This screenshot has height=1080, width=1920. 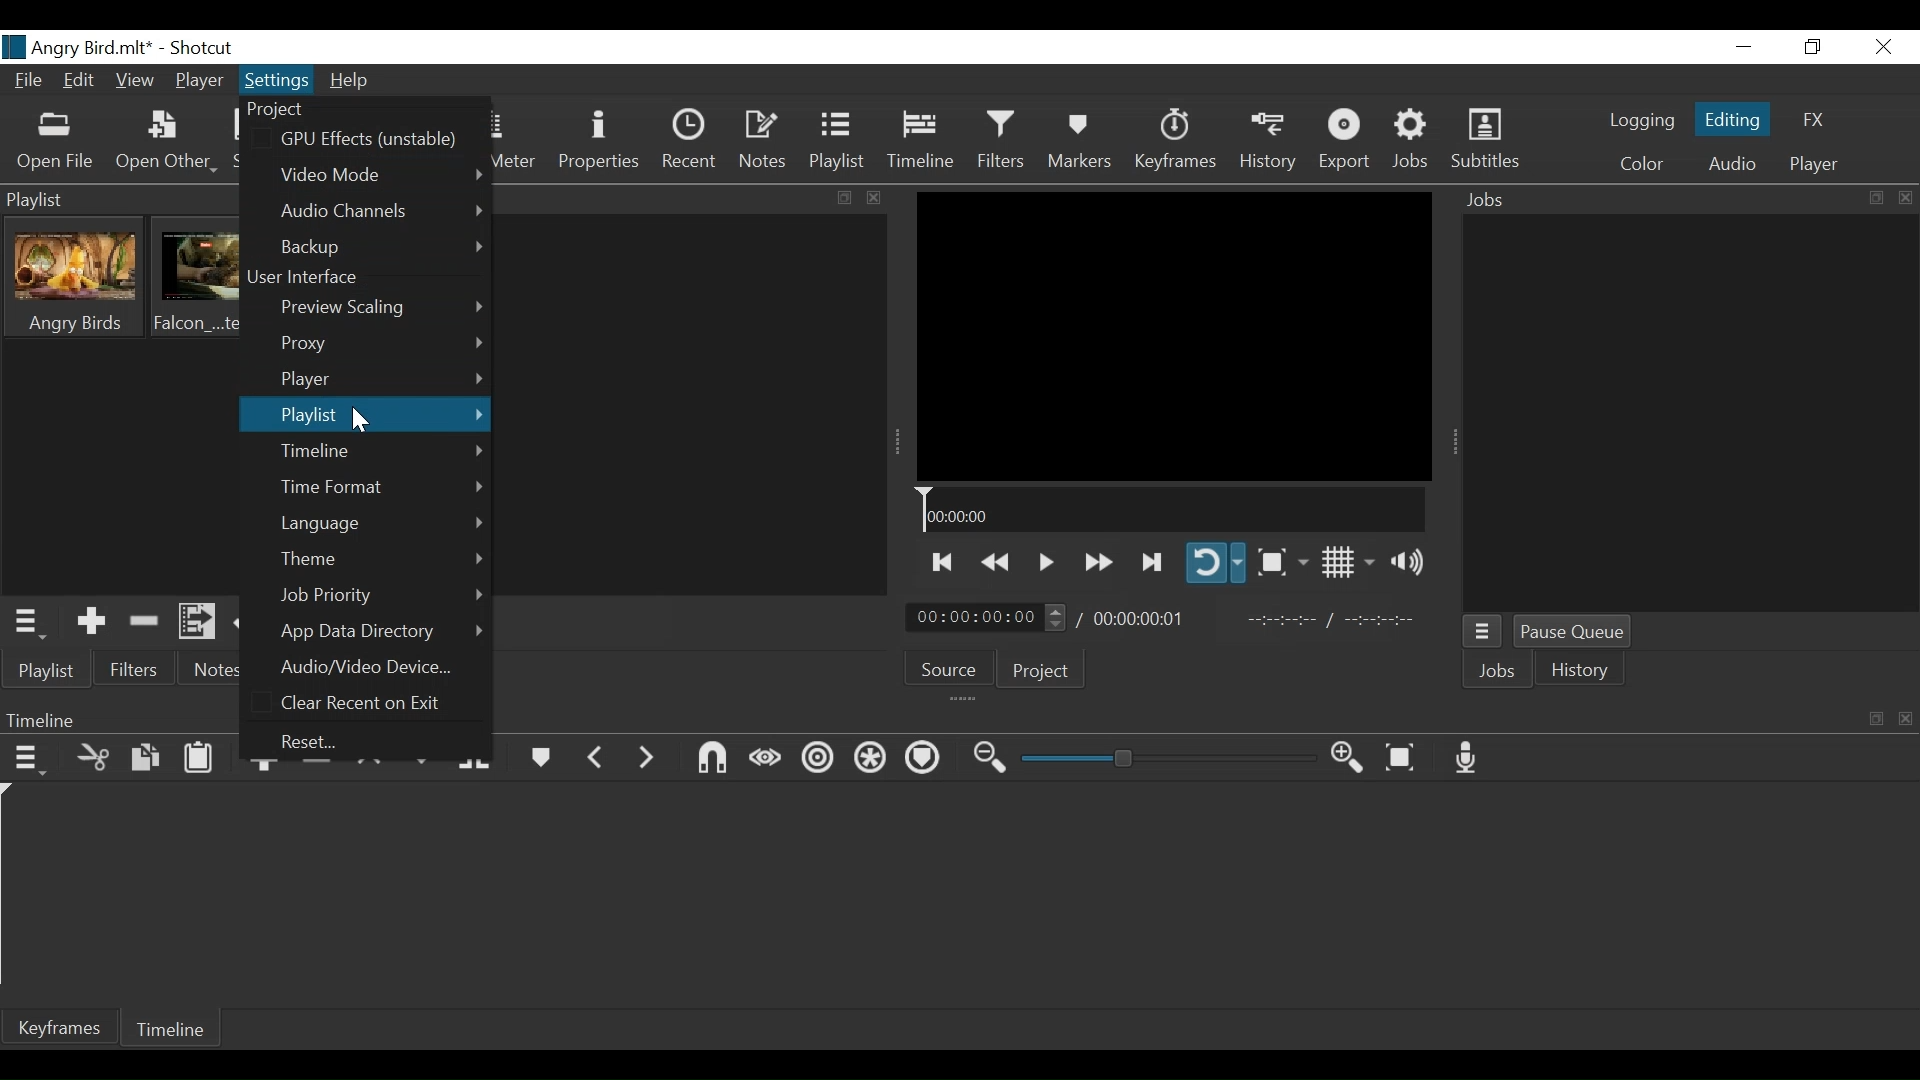 What do you see at coordinates (539, 761) in the screenshot?
I see `Marker` at bounding box center [539, 761].